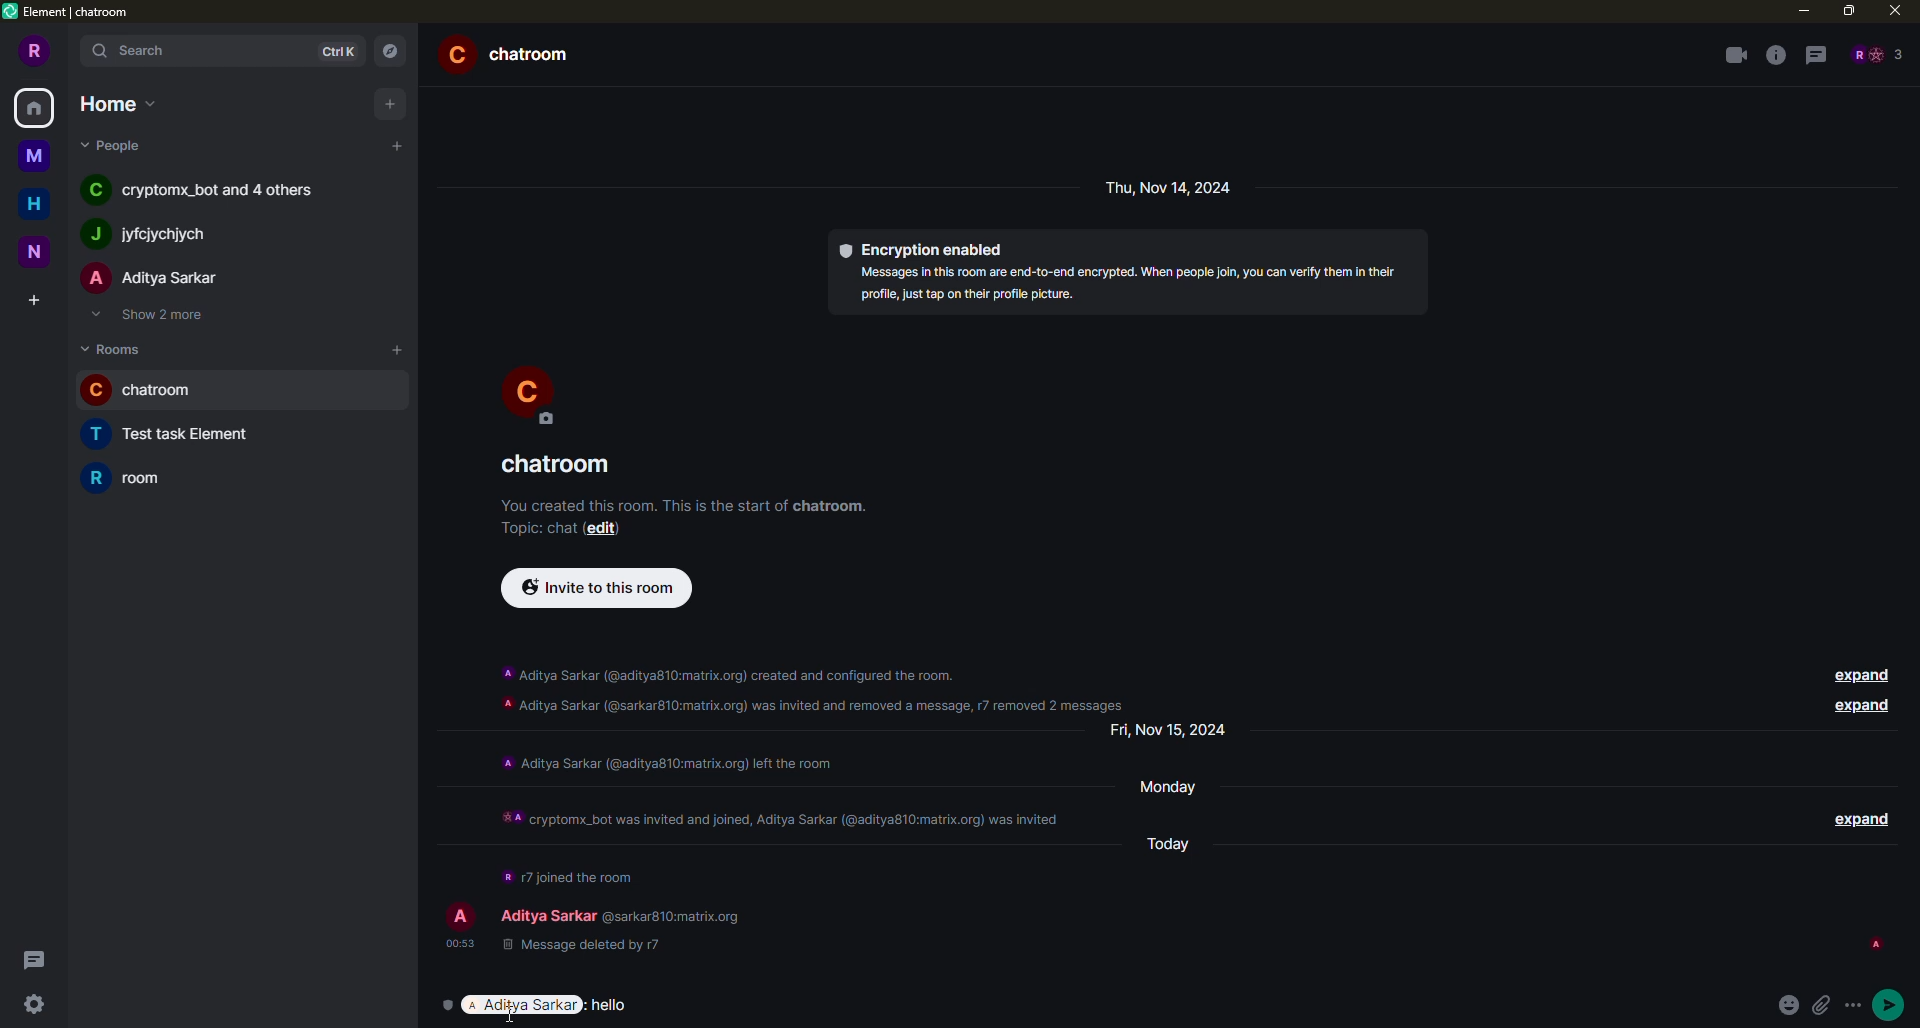 The image size is (1920, 1028). I want to click on day, so click(1173, 187).